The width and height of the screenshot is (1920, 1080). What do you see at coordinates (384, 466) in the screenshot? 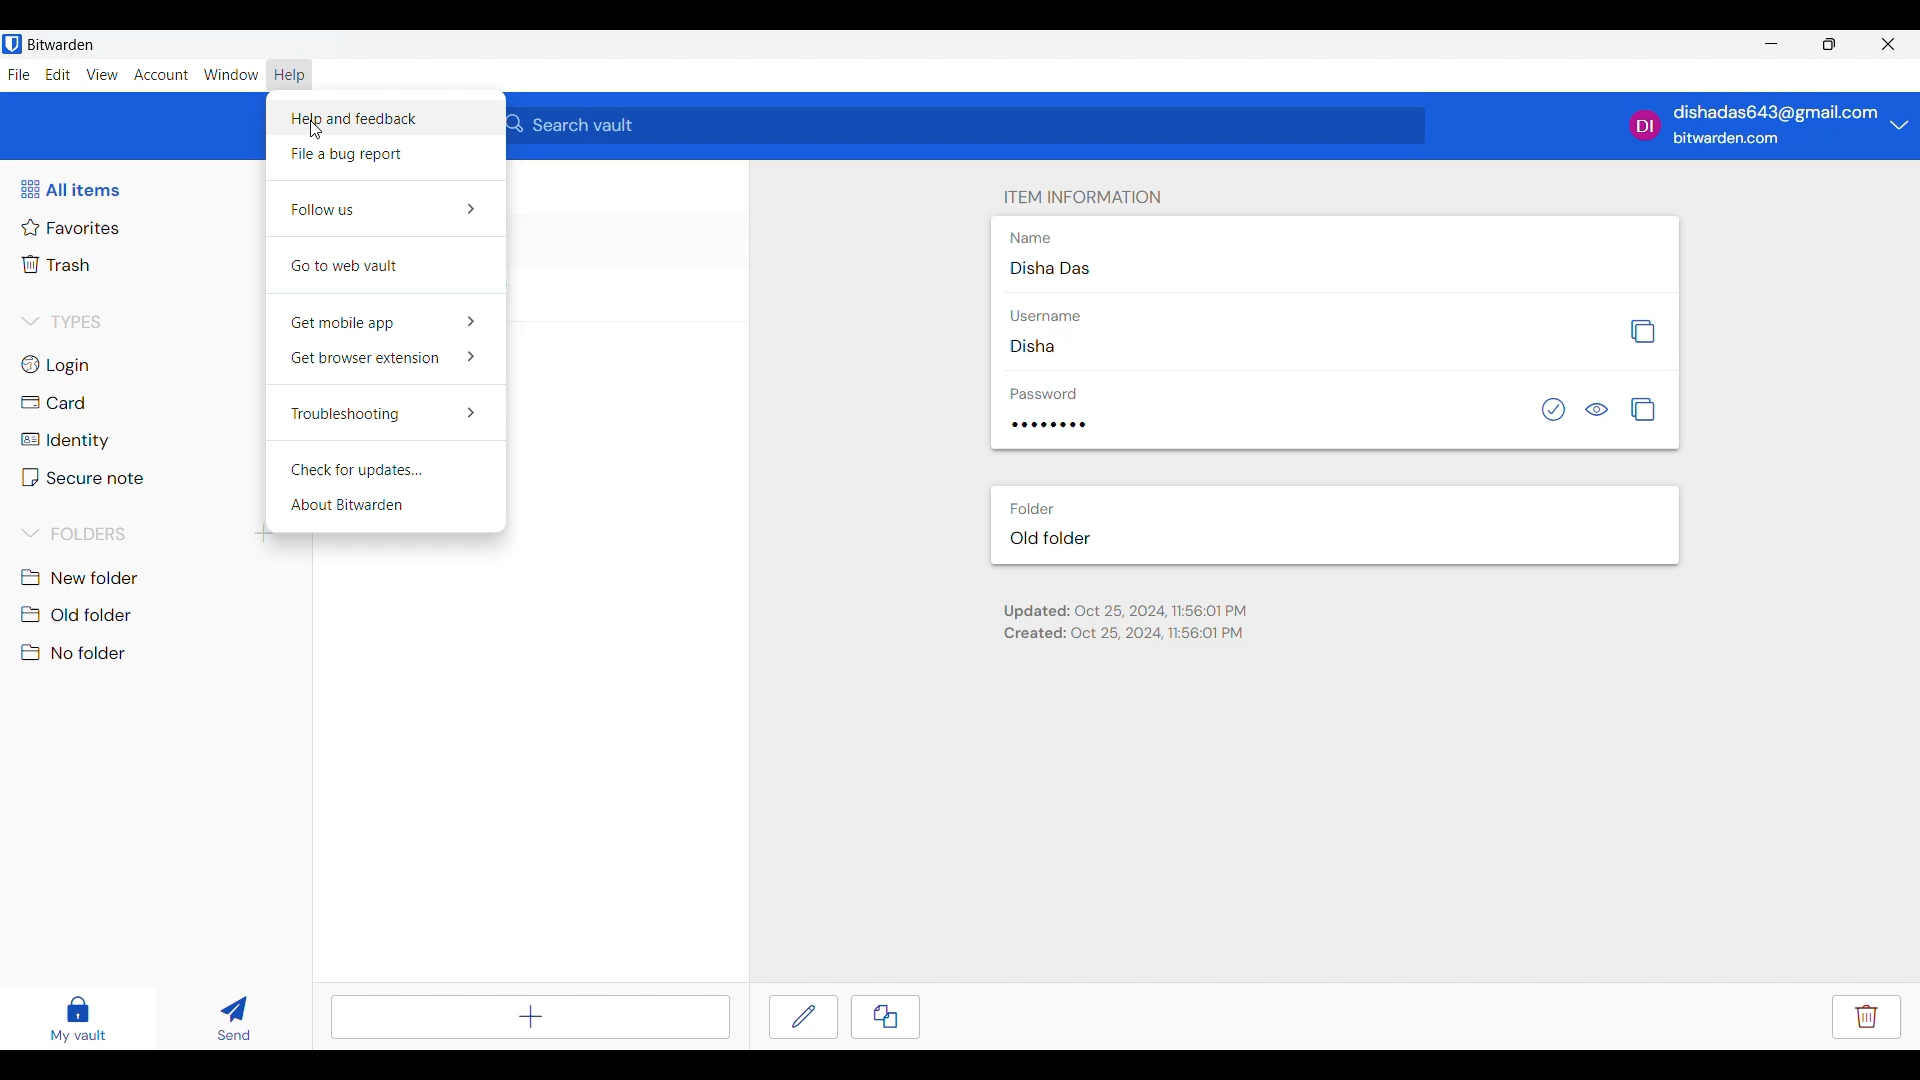
I see `Check for updates` at bounding box center [384, 466].